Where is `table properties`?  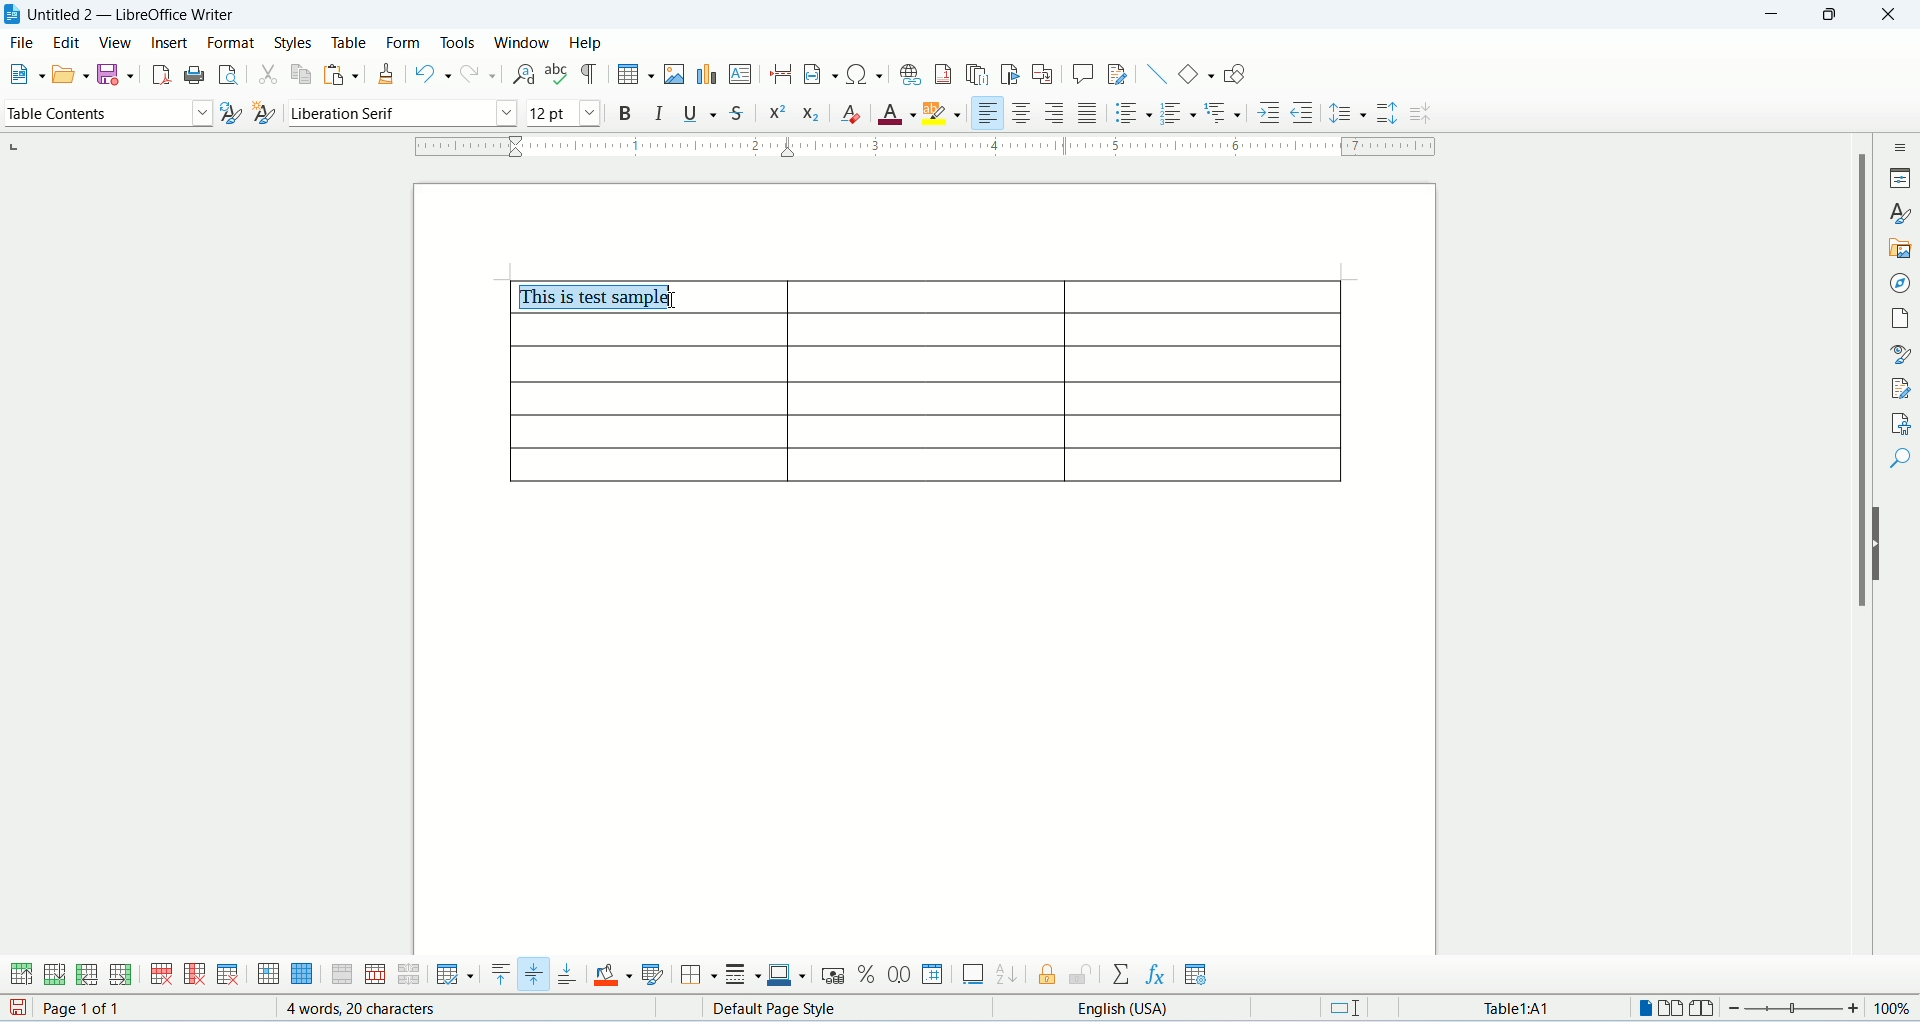
table properties is located at coordinates (1195, 975).